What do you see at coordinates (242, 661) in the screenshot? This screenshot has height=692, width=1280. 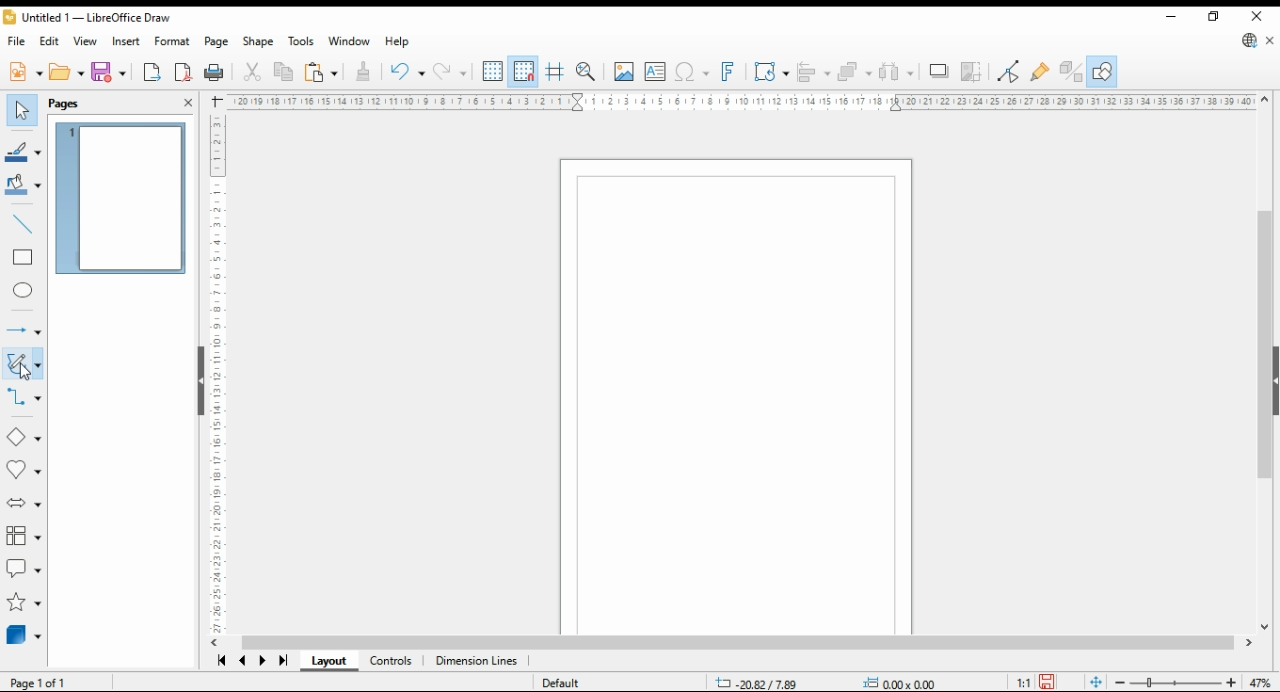 I see `previous page` at bounding box center [242, 661].